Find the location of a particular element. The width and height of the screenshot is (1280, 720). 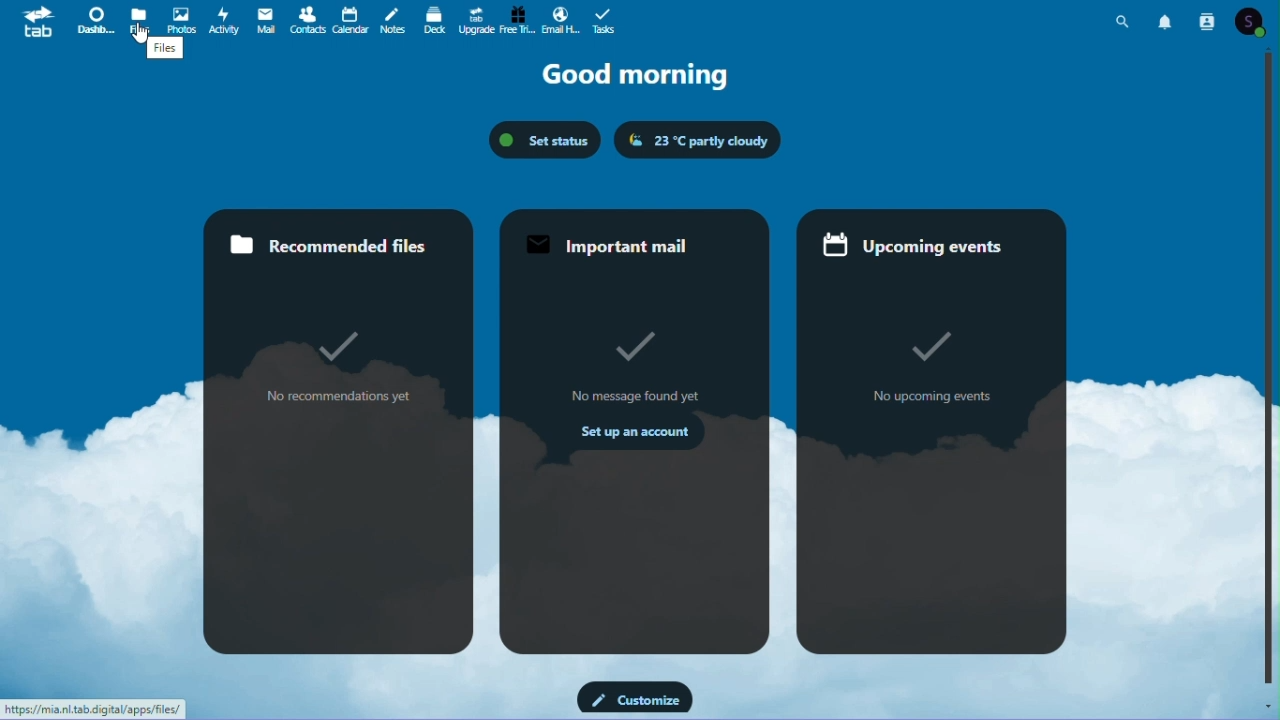

notes is located at coordinates (391, 22).